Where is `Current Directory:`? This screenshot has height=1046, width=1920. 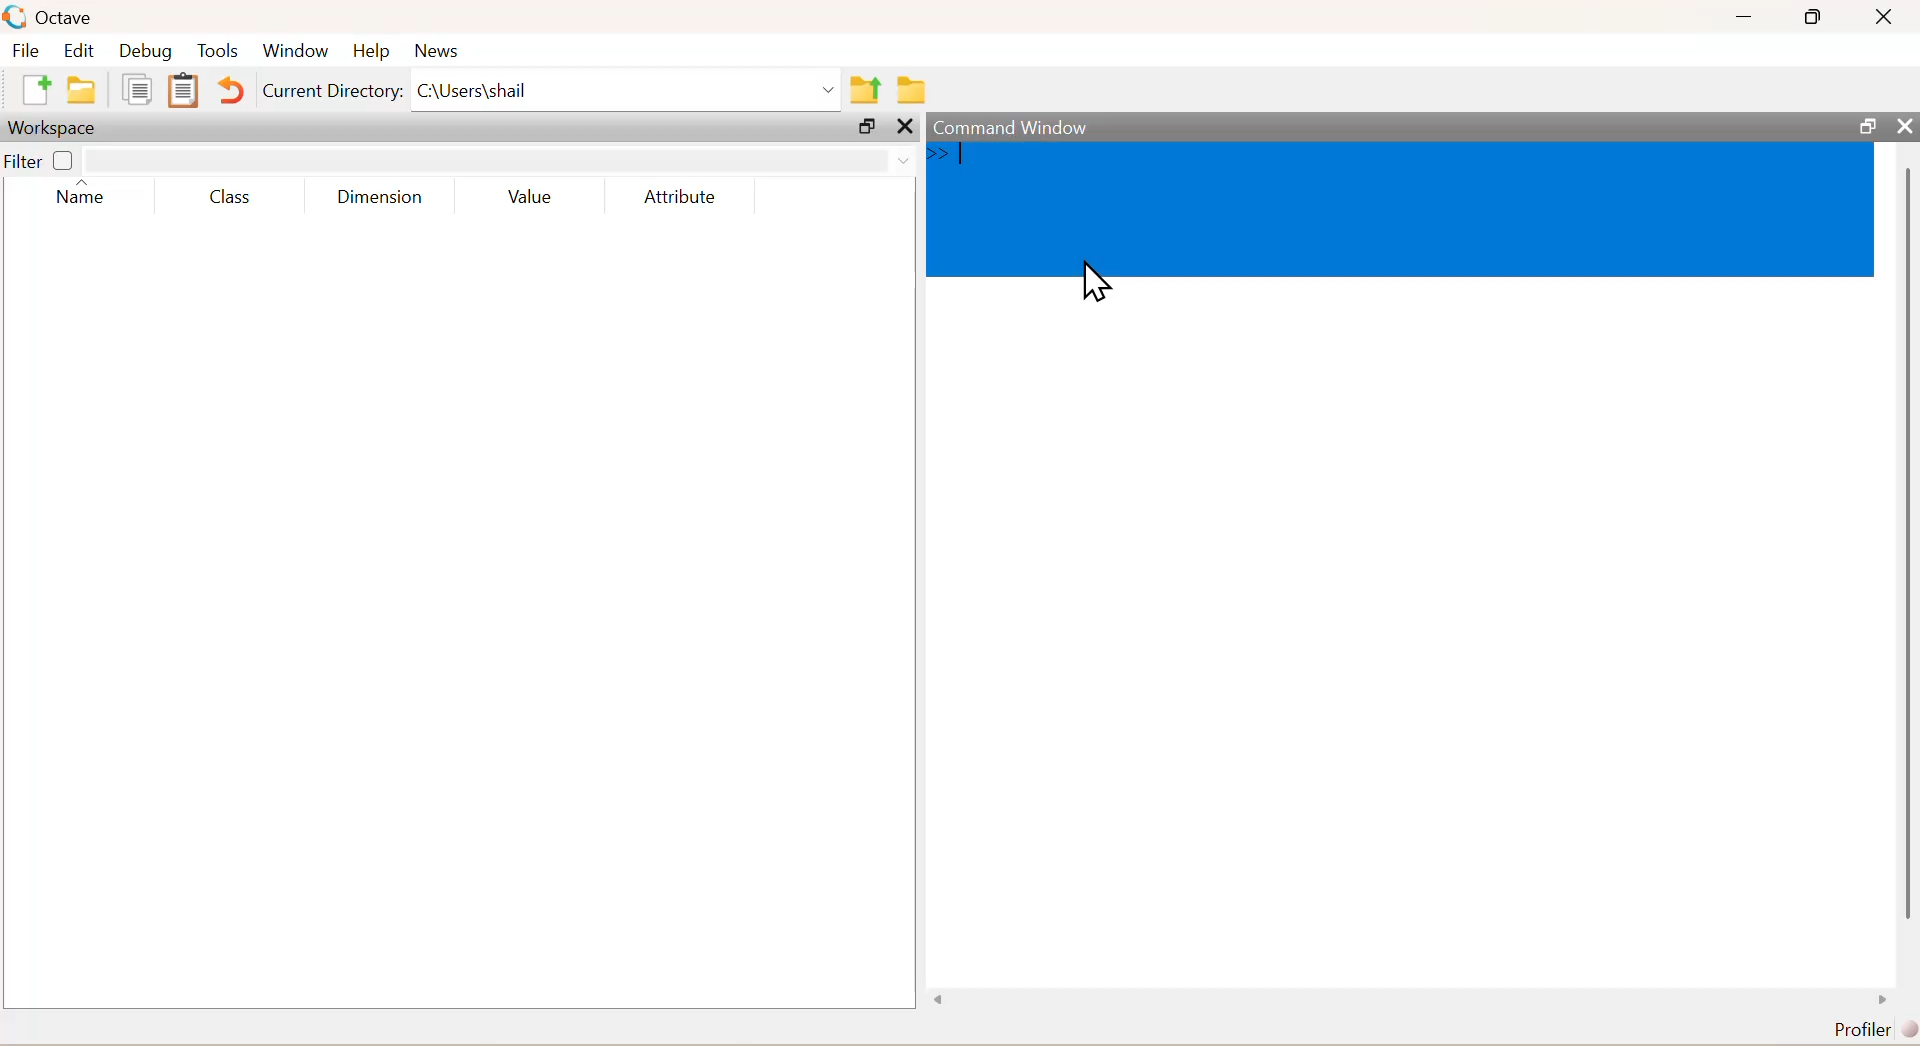
Current Directory: is located at coordinates (333, 92).